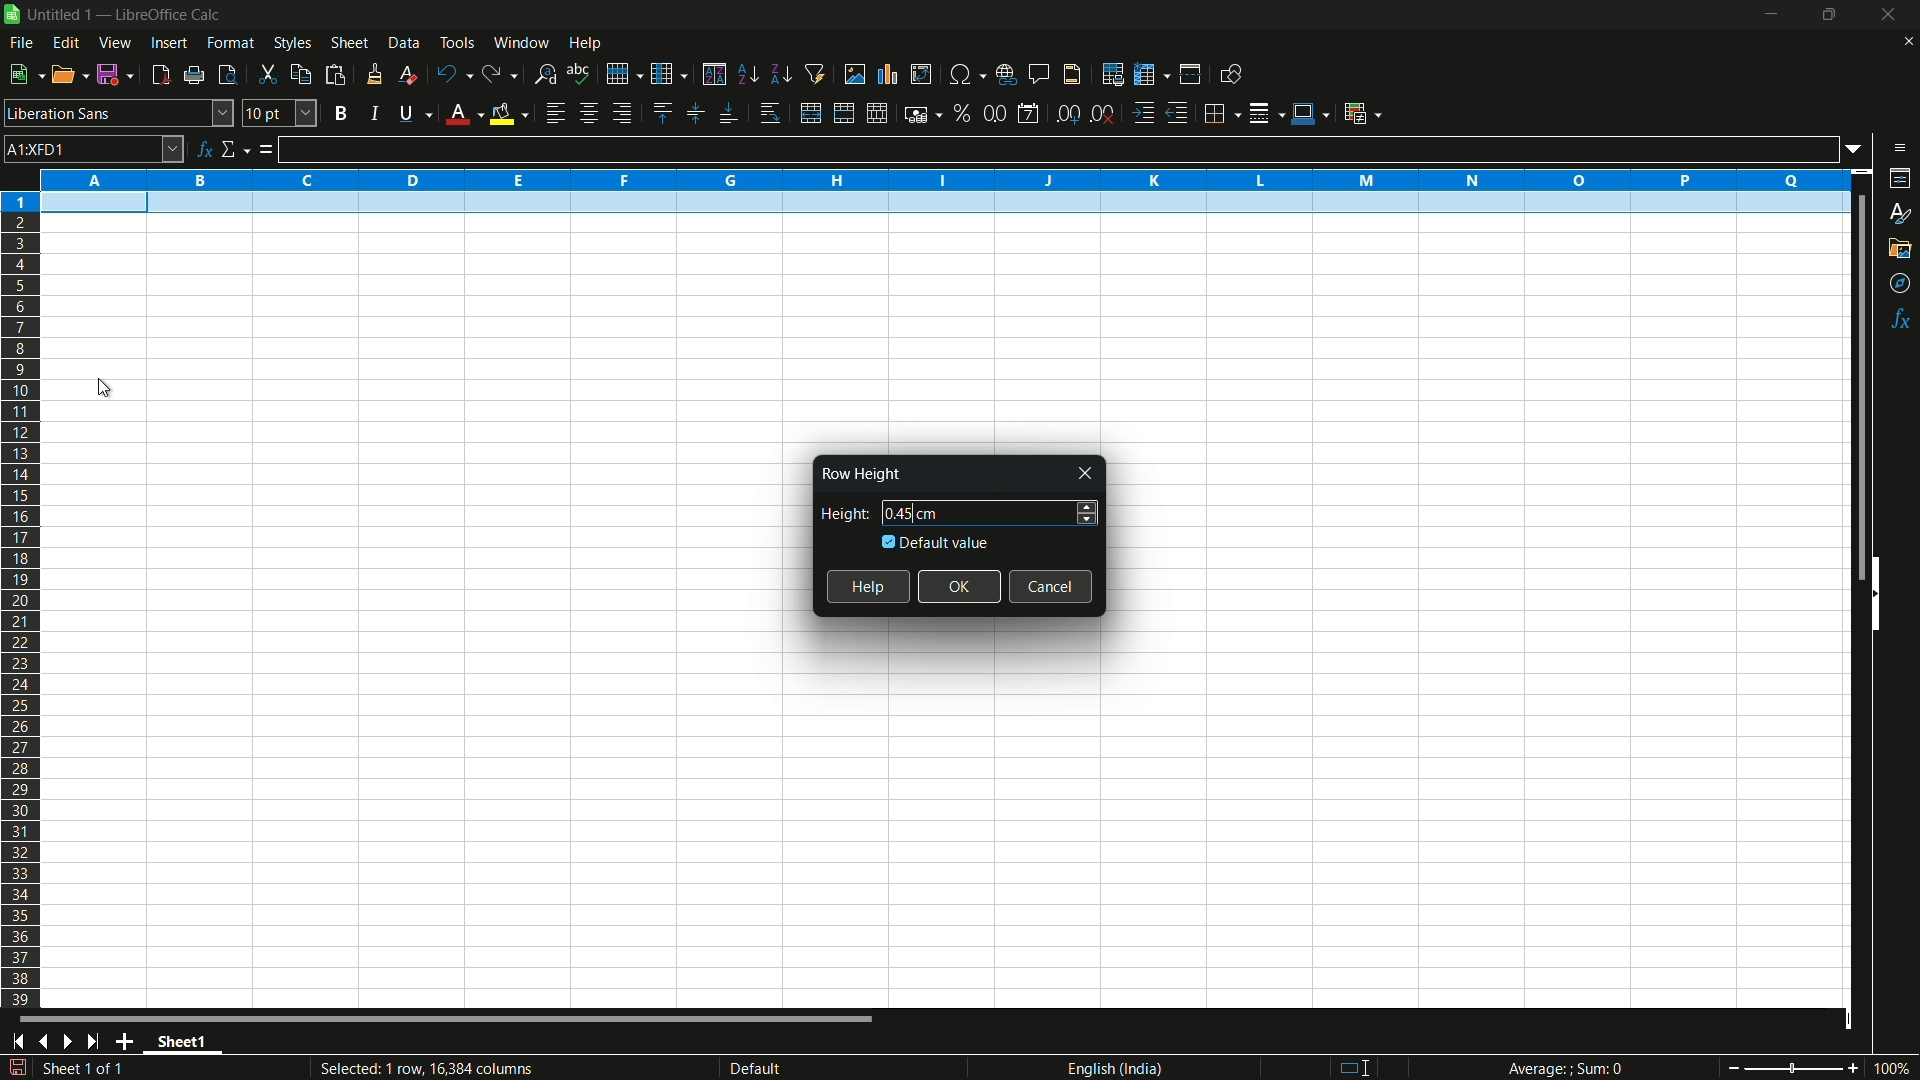 Image resolution: width=1920 pixels, height=1080 pixels. What do you see at coordinates (855, 73) in the screenshot?
I see `insert image` at bounding box center [855, 73].